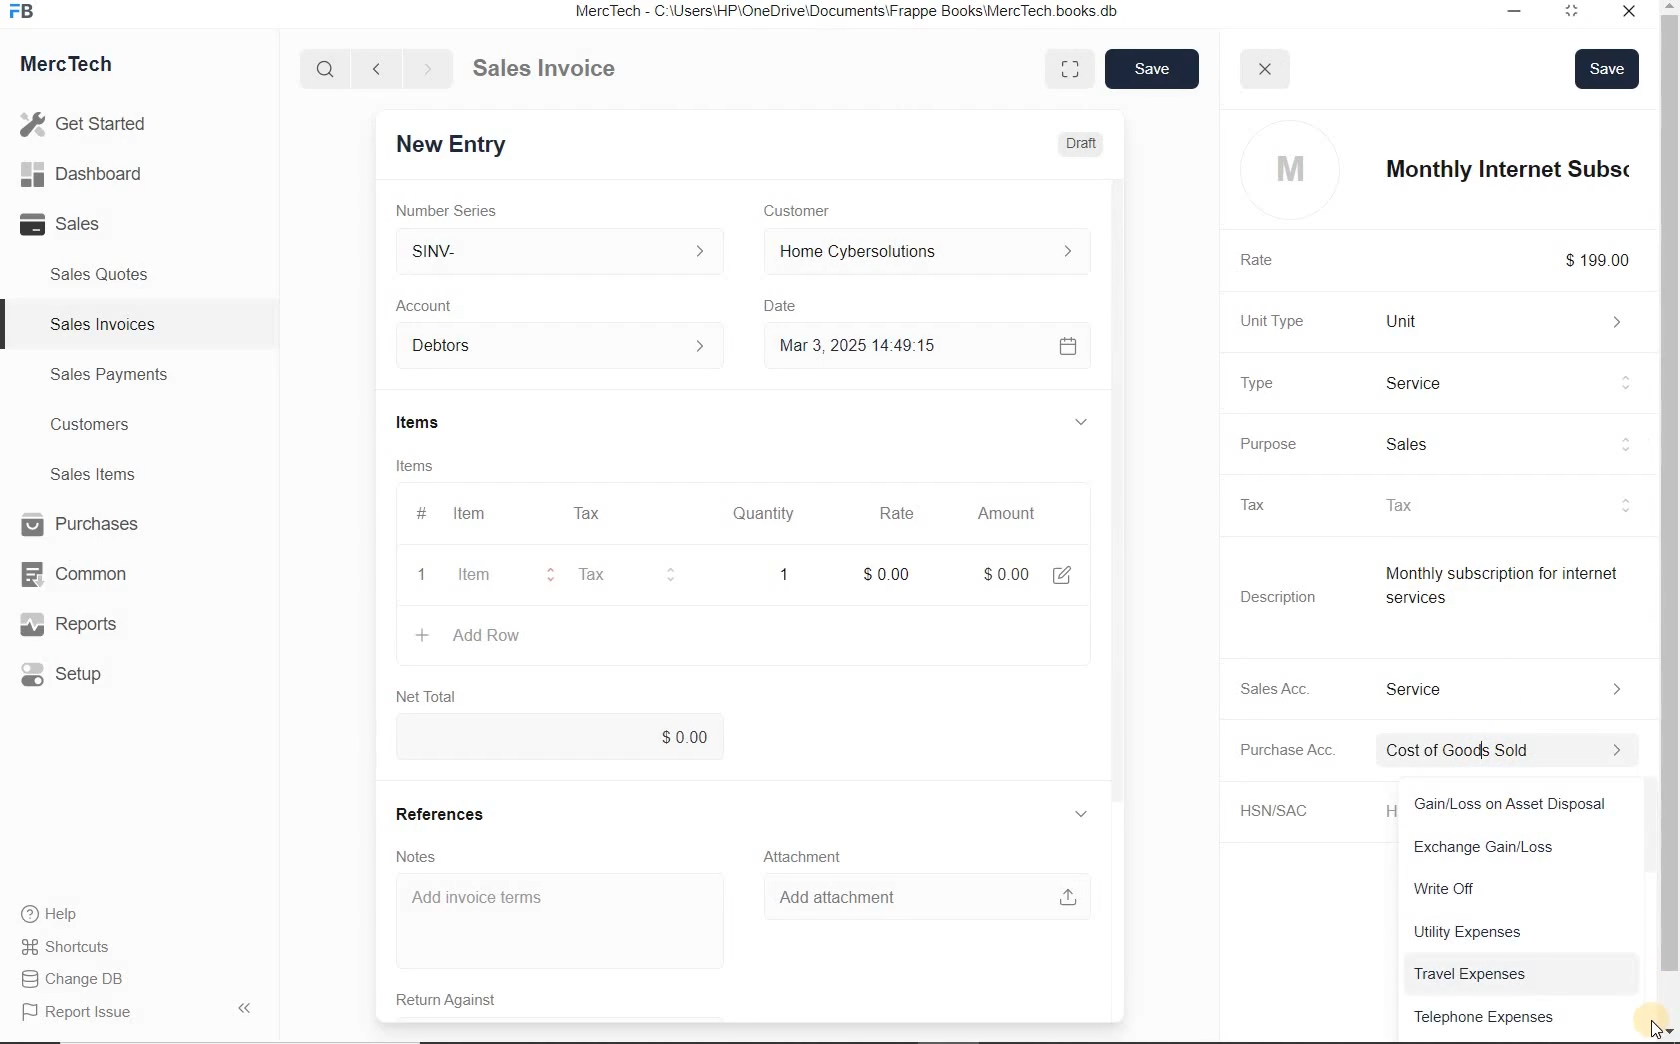 This screenshot has width=1680, height=1044. I want to click on Save, so click(1608, 66).